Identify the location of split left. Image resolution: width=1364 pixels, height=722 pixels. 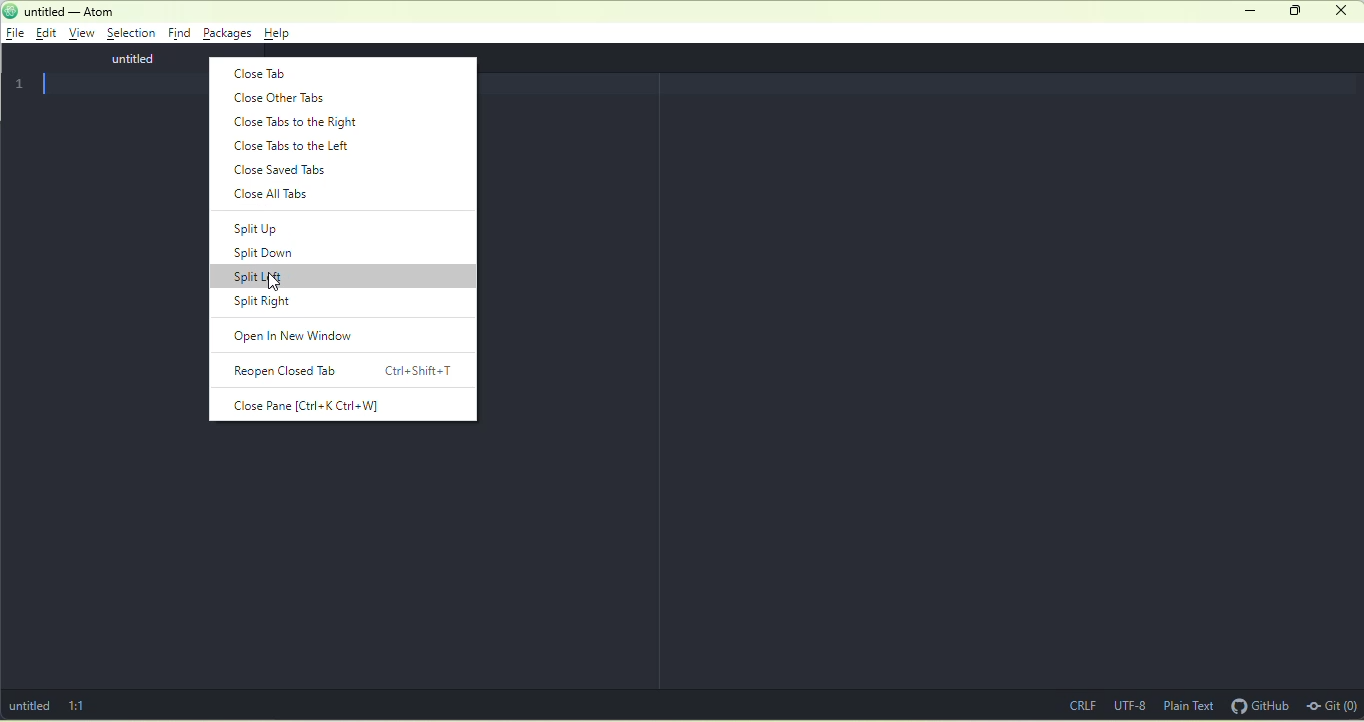
(344, 276).